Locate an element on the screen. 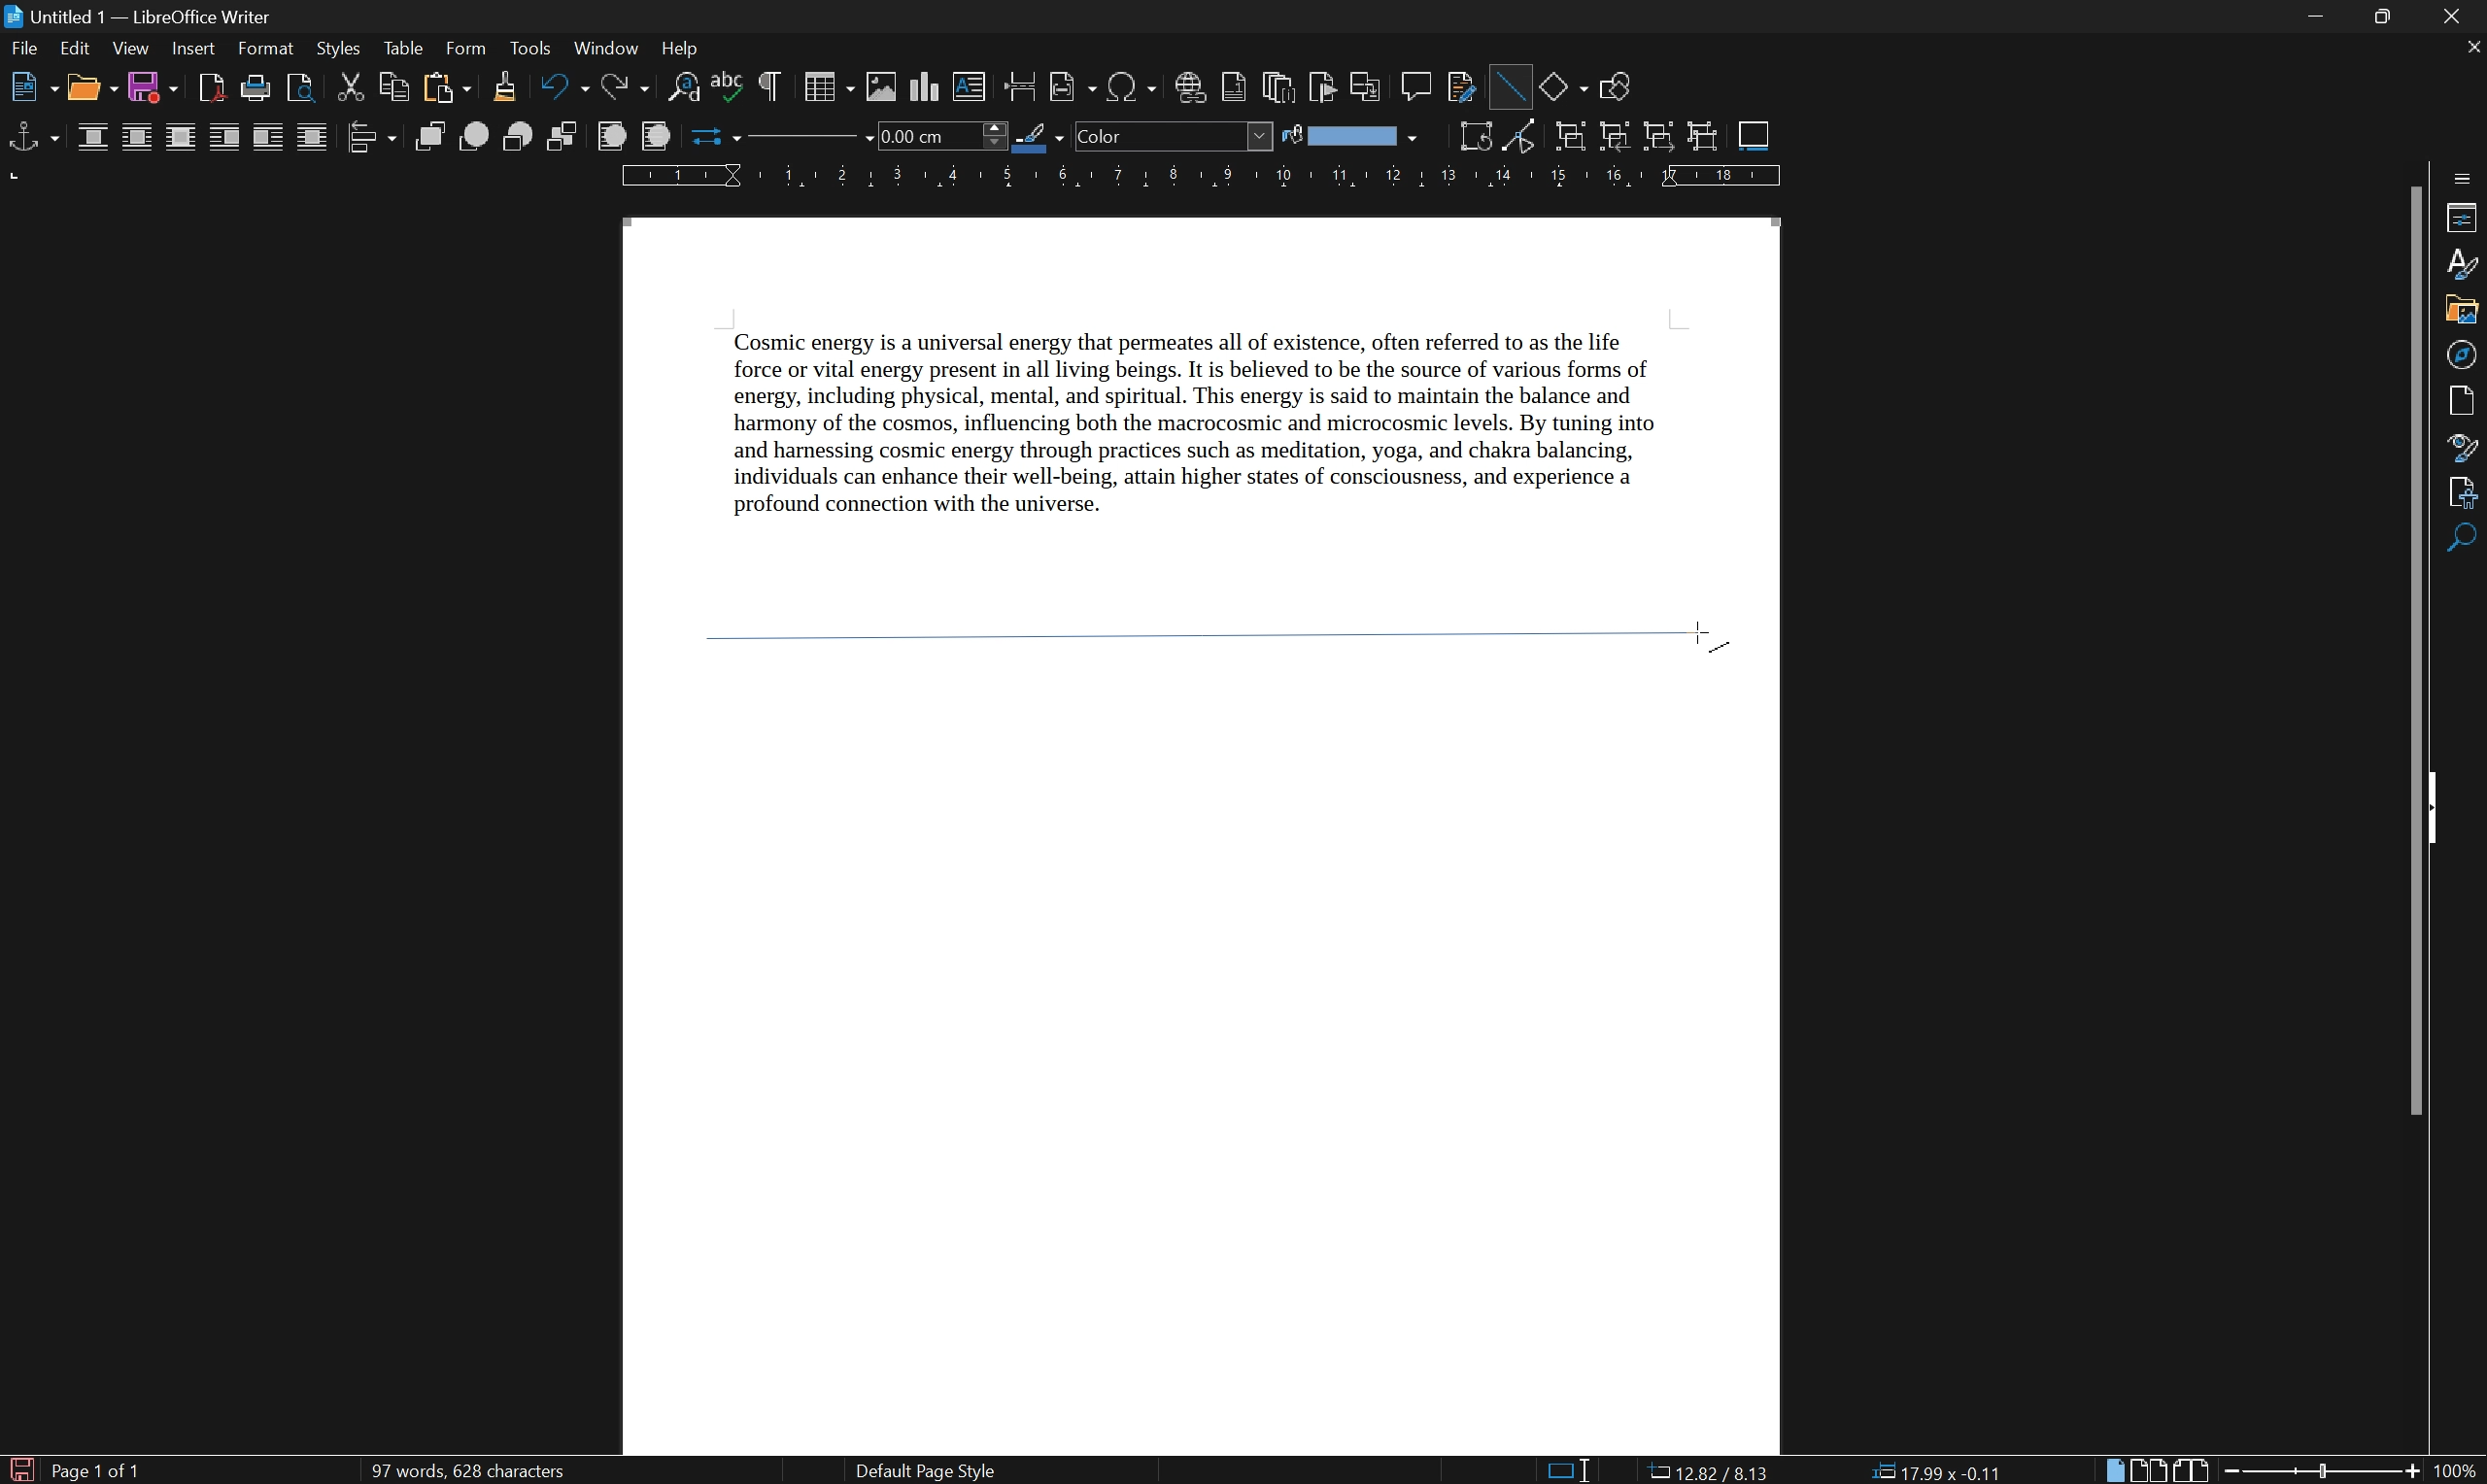  find is located at coordinates (2465, 584).